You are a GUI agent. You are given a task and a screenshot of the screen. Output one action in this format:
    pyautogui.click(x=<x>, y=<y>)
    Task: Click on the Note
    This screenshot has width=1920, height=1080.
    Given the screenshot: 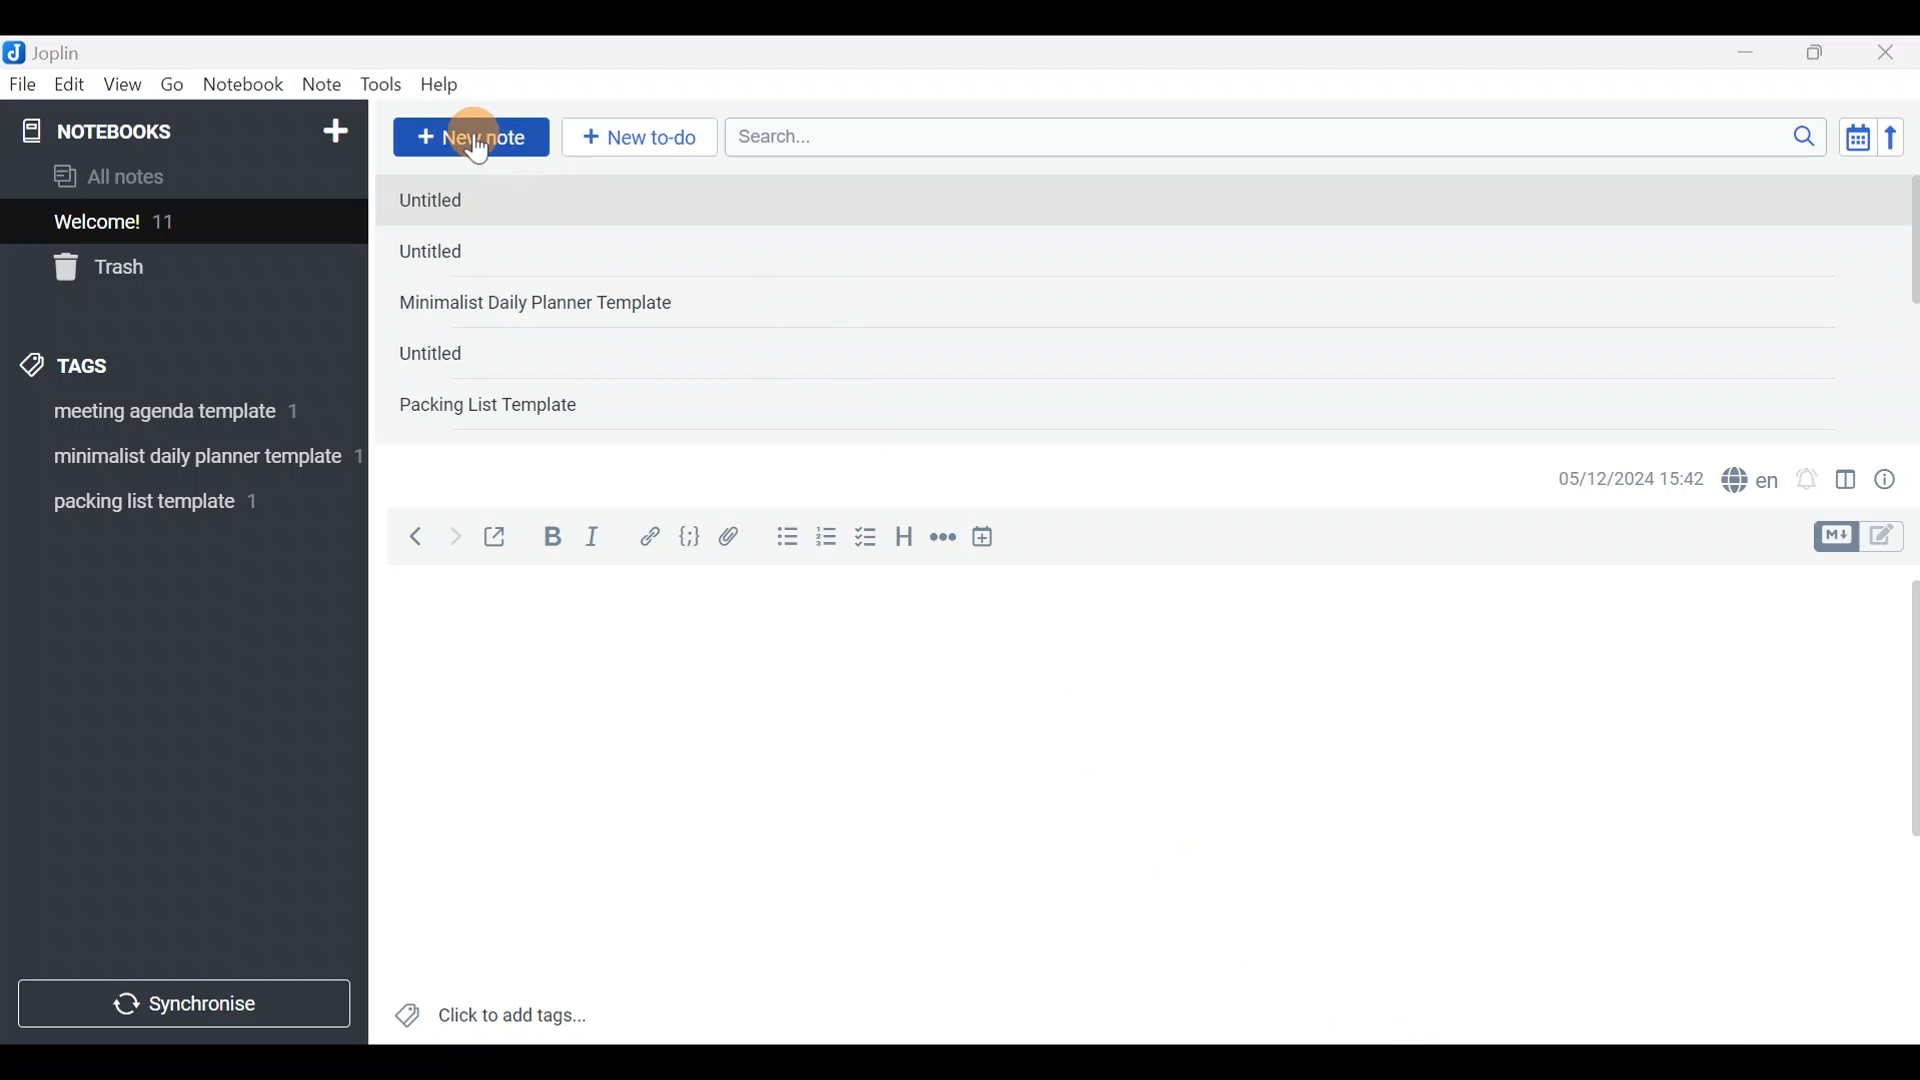 What is the action you would take?
    pyautogui.click(x=326, y=86)
    